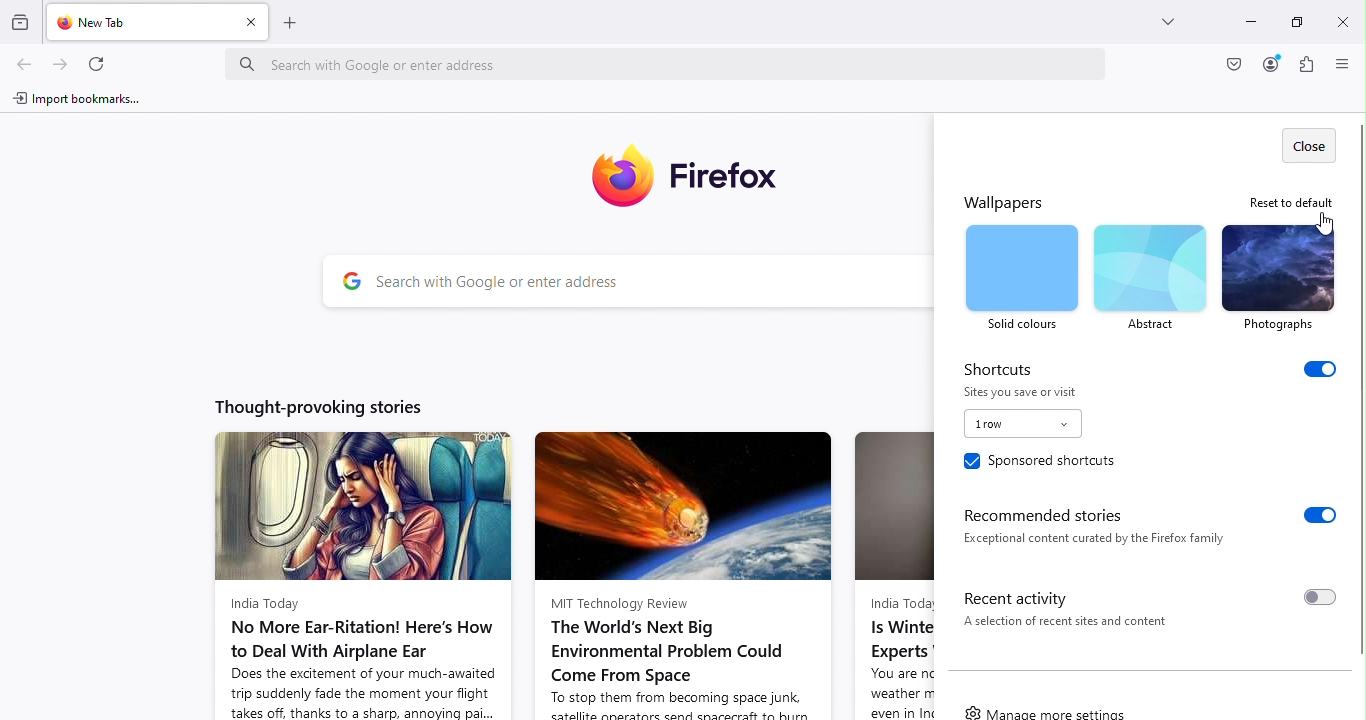 The image size is (1366, 720). Describe the element at coordinates (1038, 464) in the screenshot. I see `Sponsored shortcuts` at that location.